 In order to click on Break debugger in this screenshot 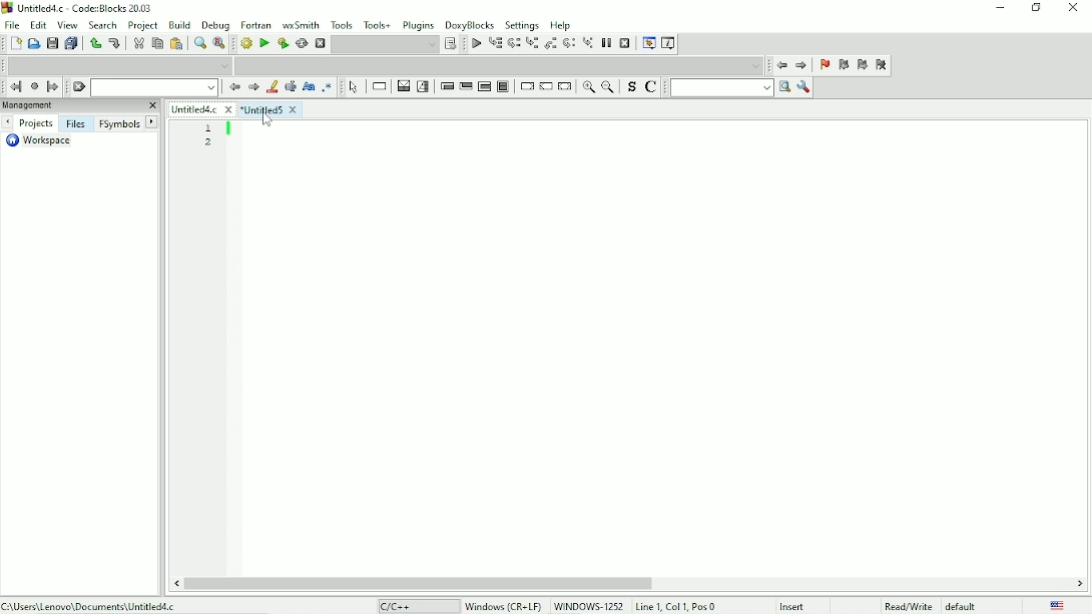, I will do `click(606, 43)`.